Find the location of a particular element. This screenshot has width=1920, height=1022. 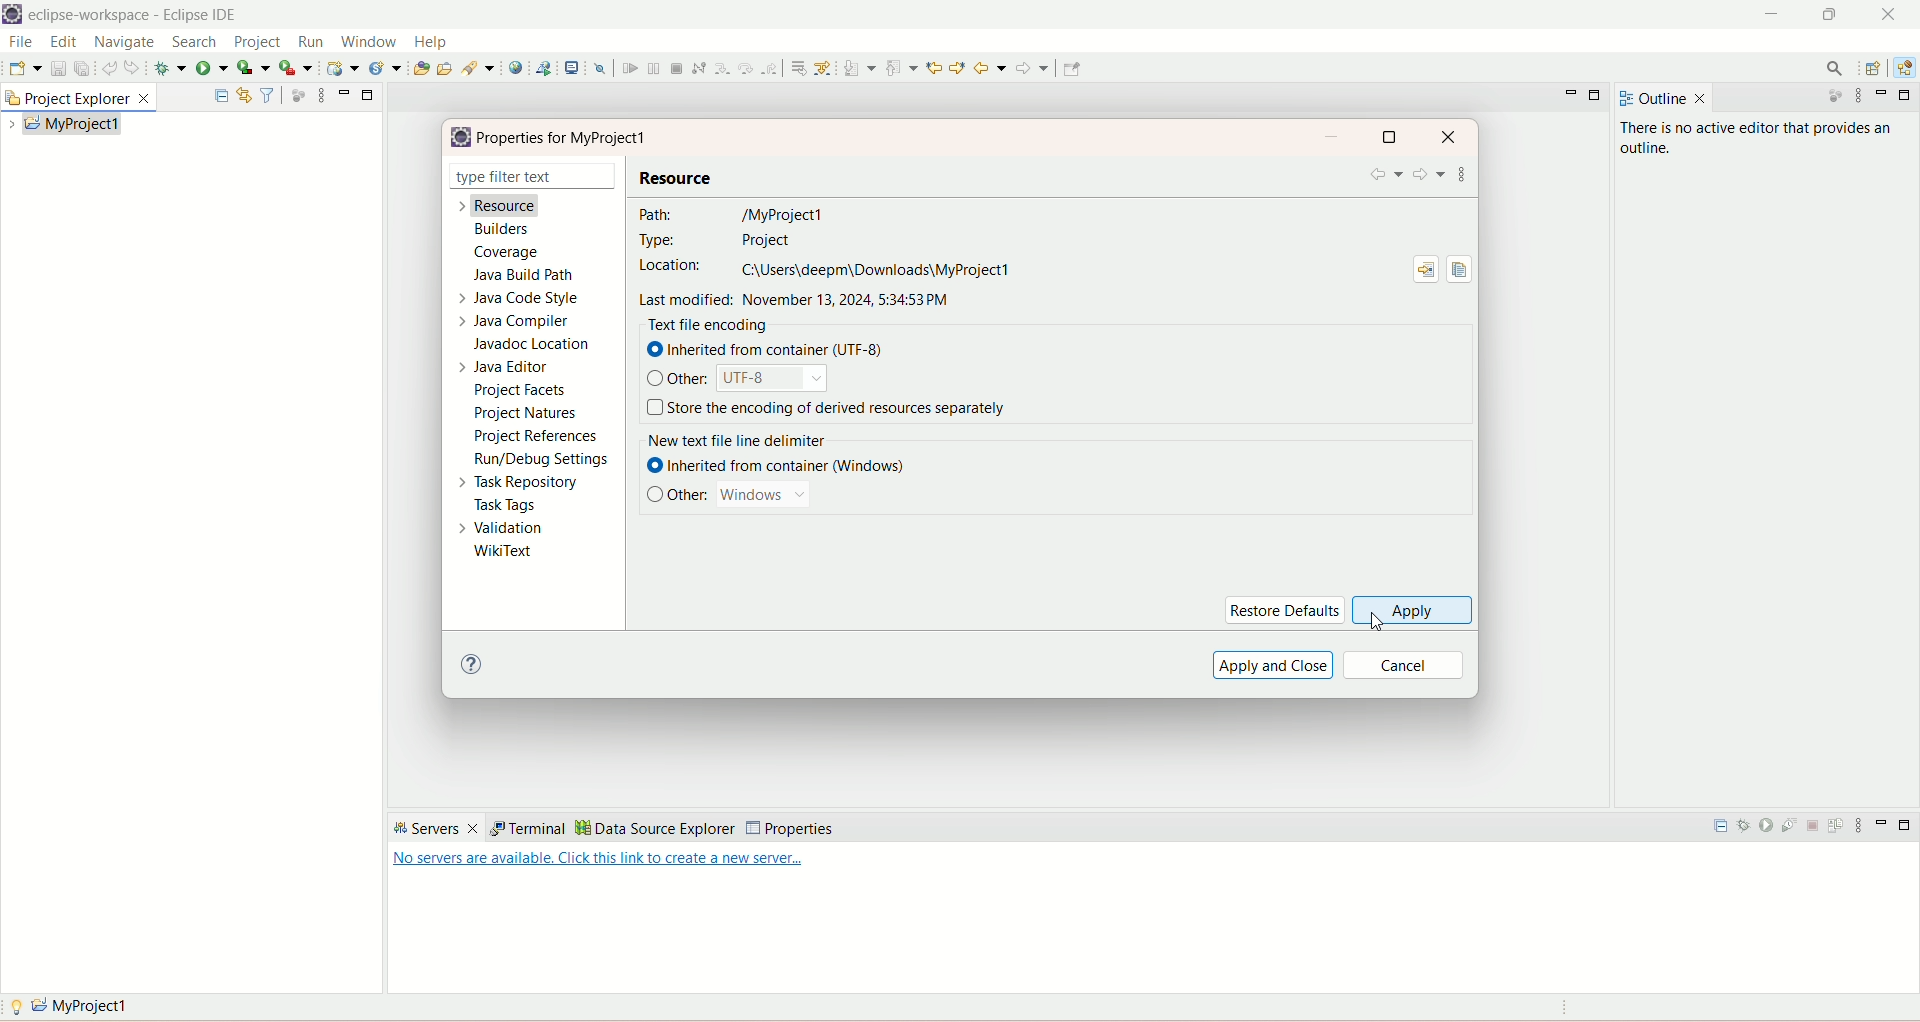

publish to the server is located at coordinates (1839, 829).